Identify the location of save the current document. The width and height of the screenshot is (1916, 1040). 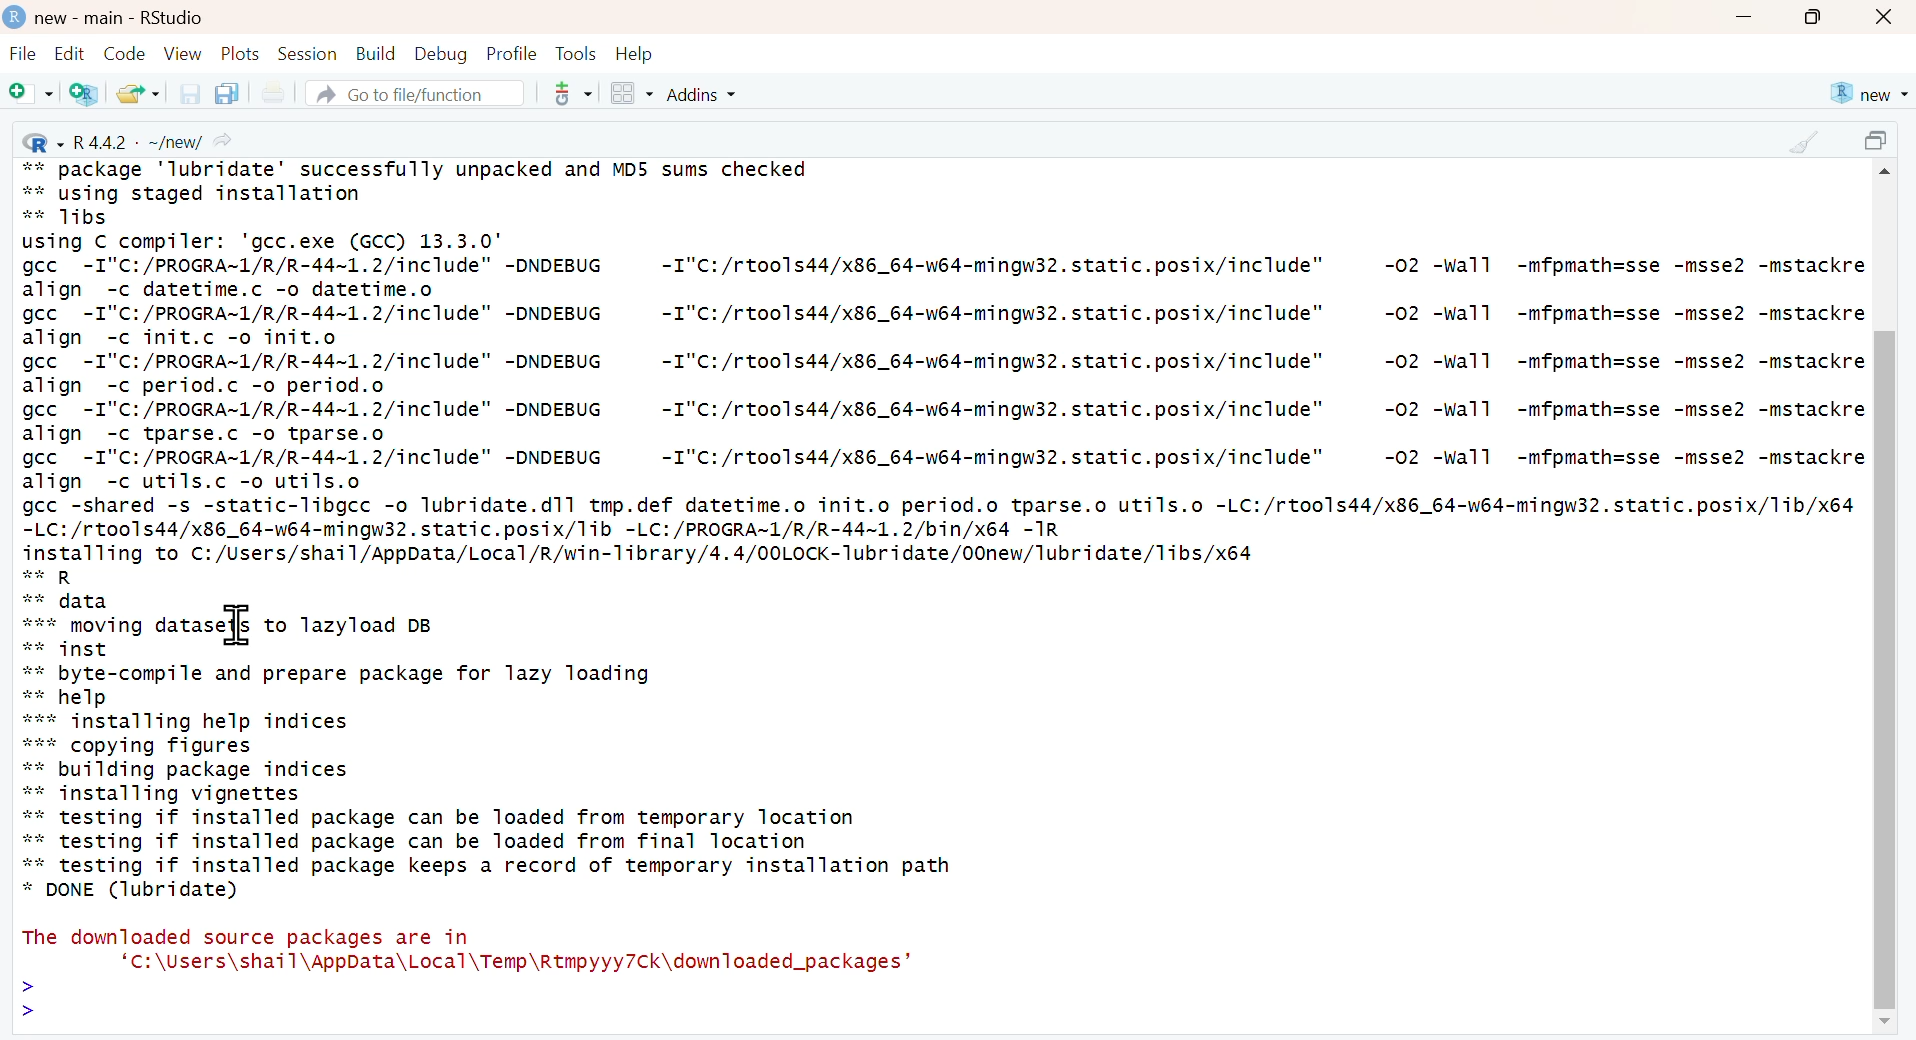
(187, 93).